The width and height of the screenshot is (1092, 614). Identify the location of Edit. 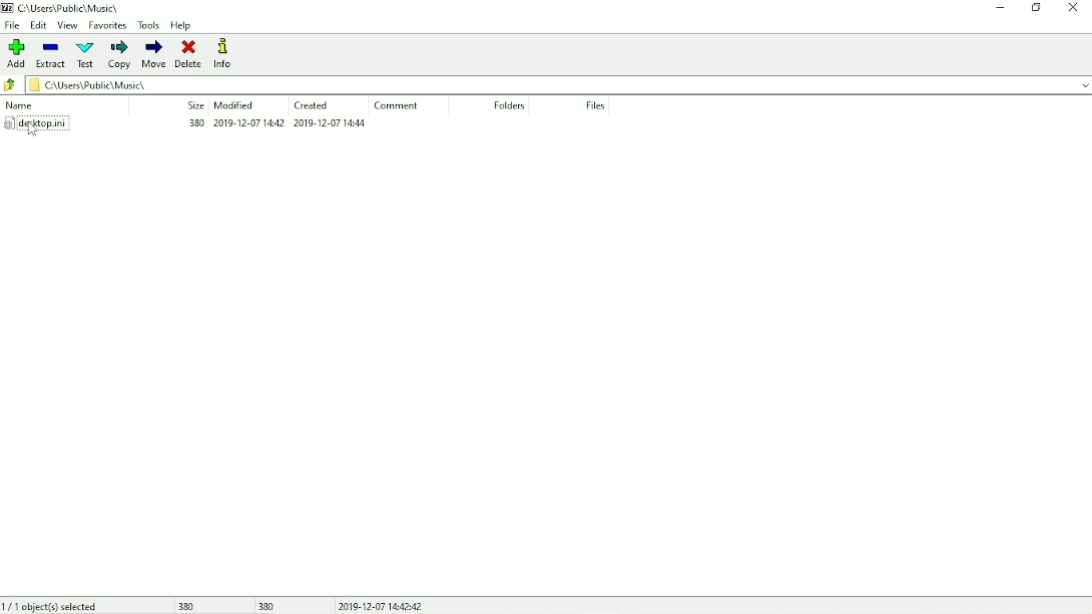
(39, 25).